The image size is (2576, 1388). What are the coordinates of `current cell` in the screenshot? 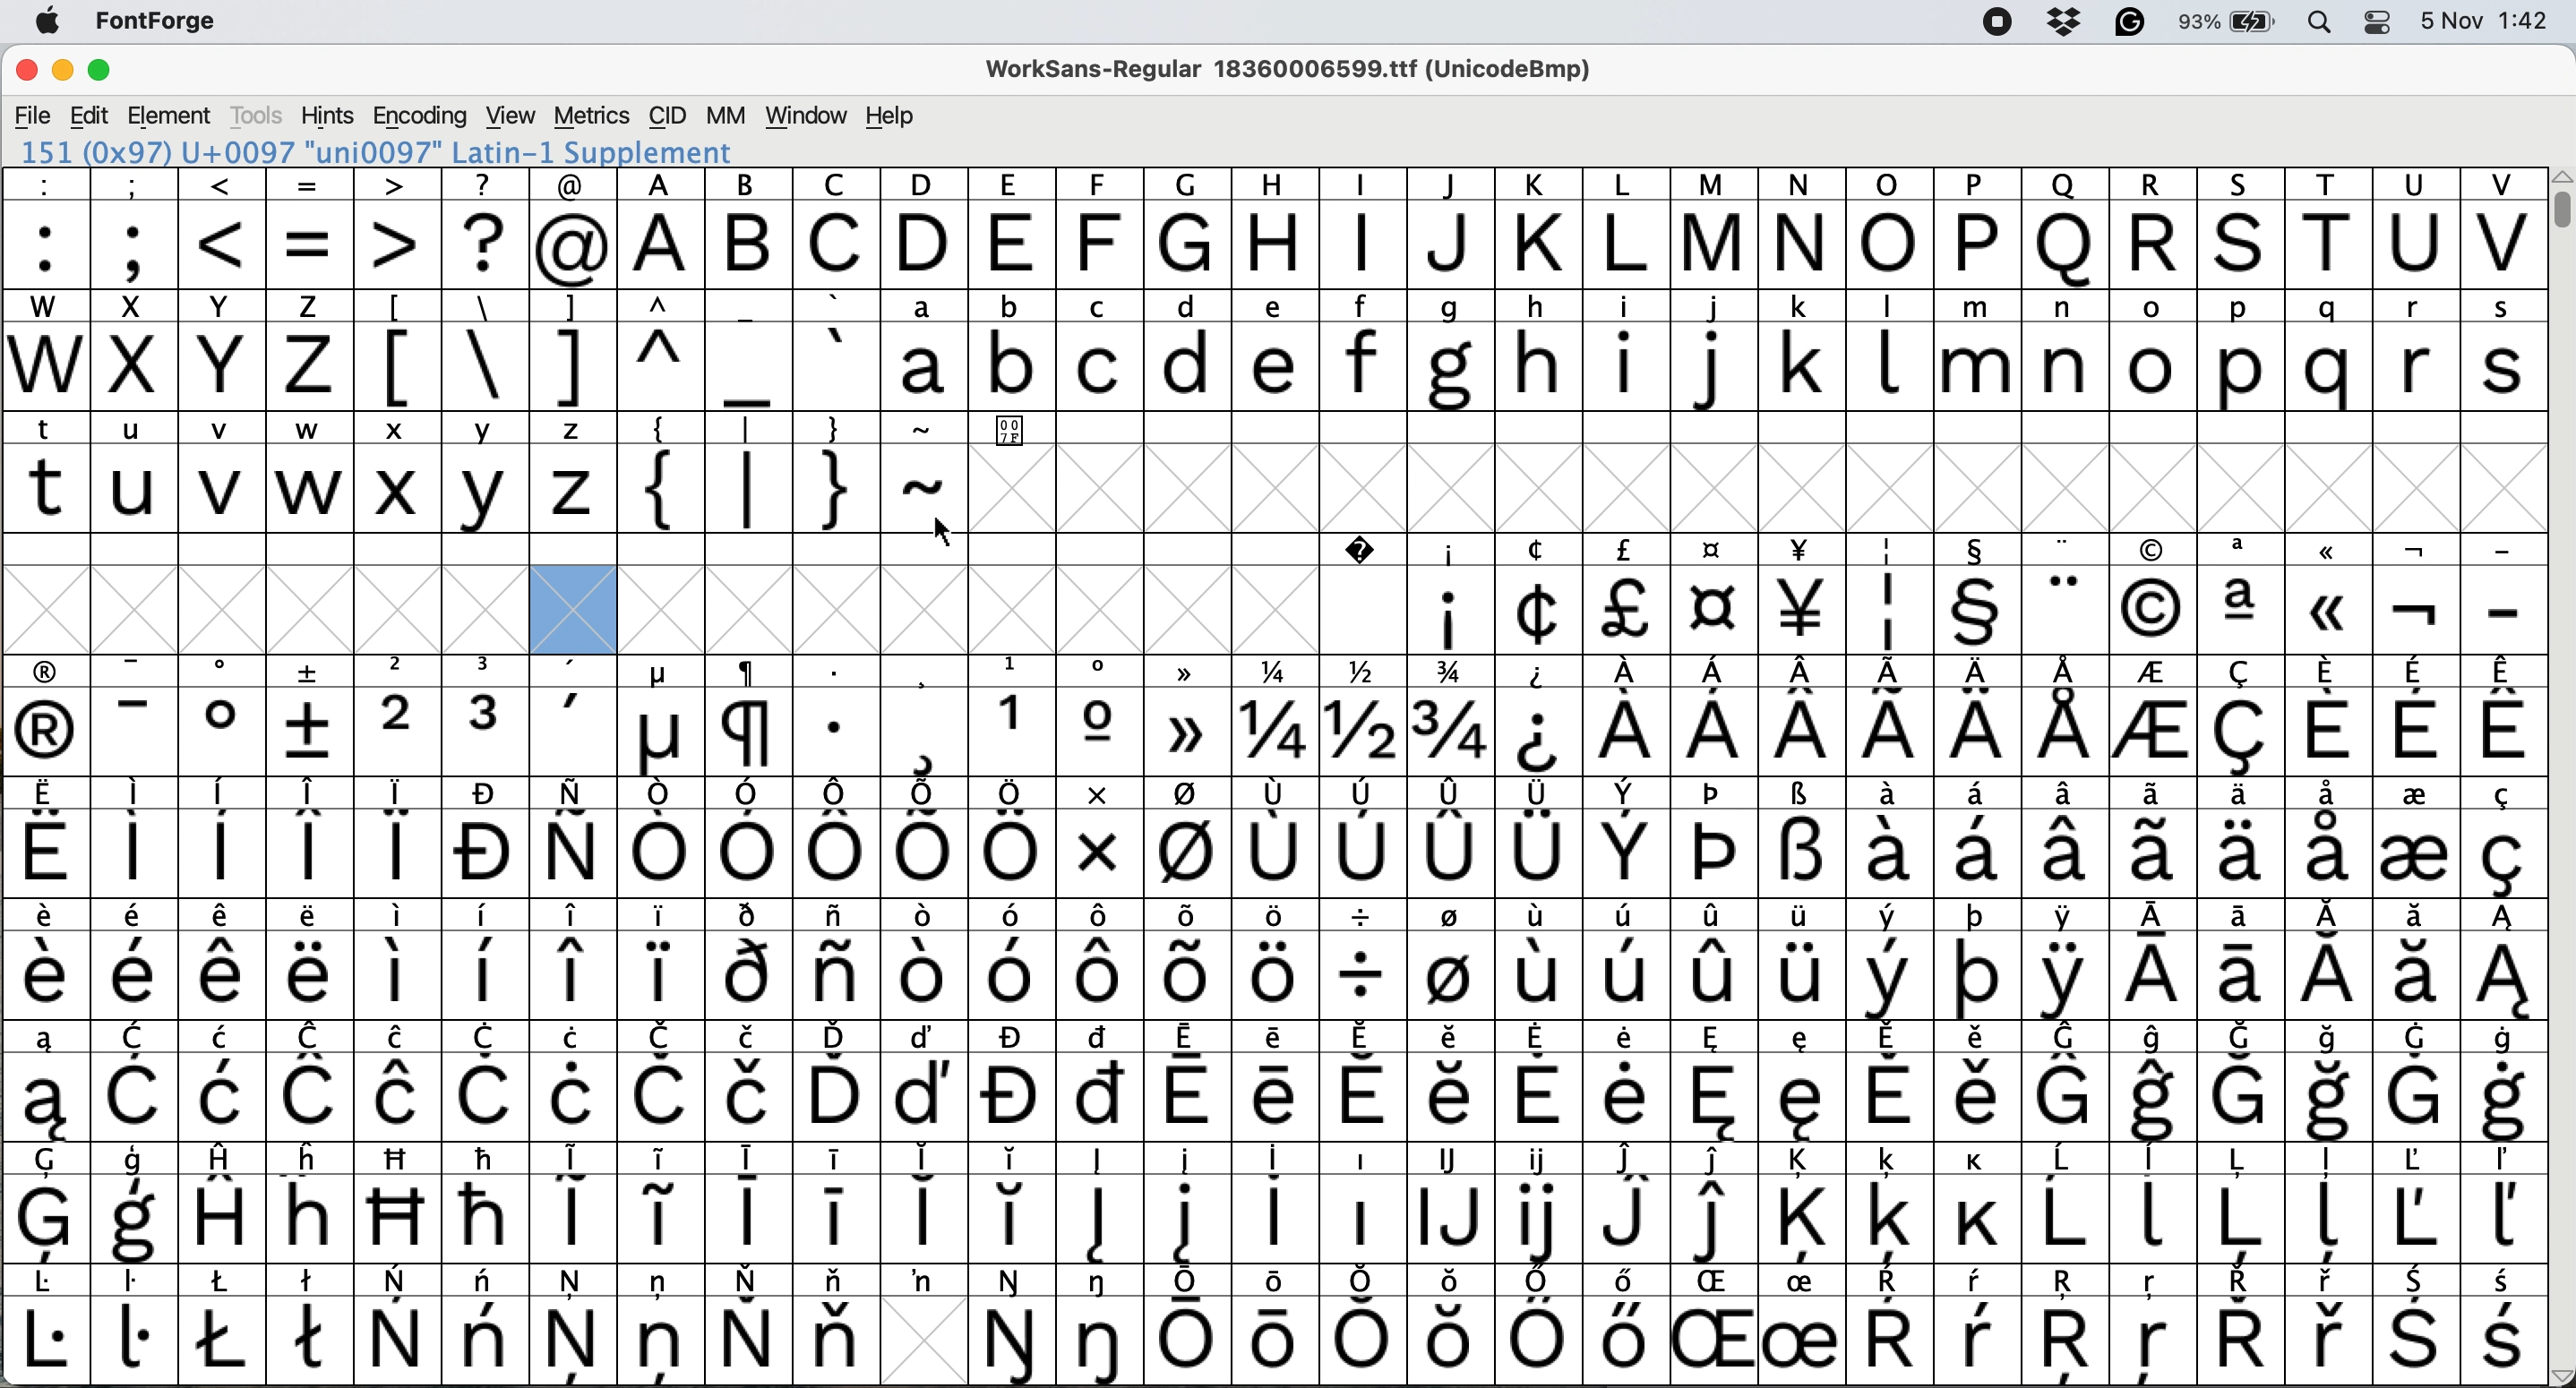 It's located at (574, 610).